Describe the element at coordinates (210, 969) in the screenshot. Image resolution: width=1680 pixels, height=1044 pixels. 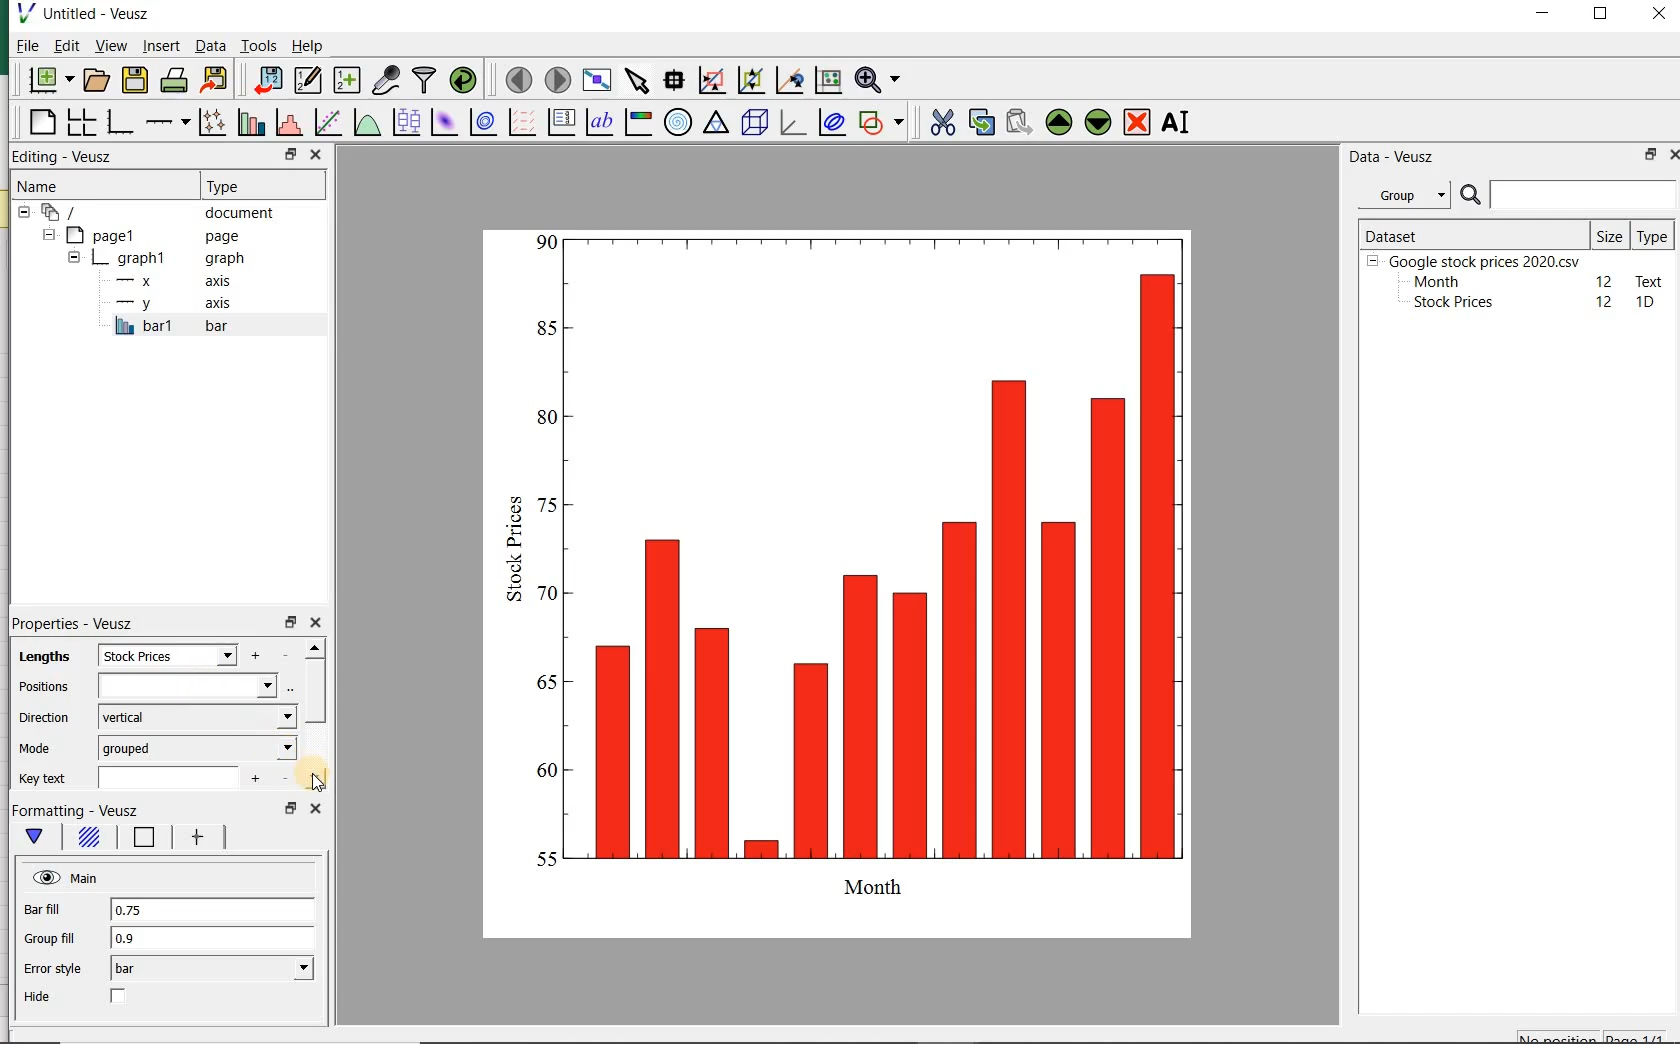
I see `bar` at that location.